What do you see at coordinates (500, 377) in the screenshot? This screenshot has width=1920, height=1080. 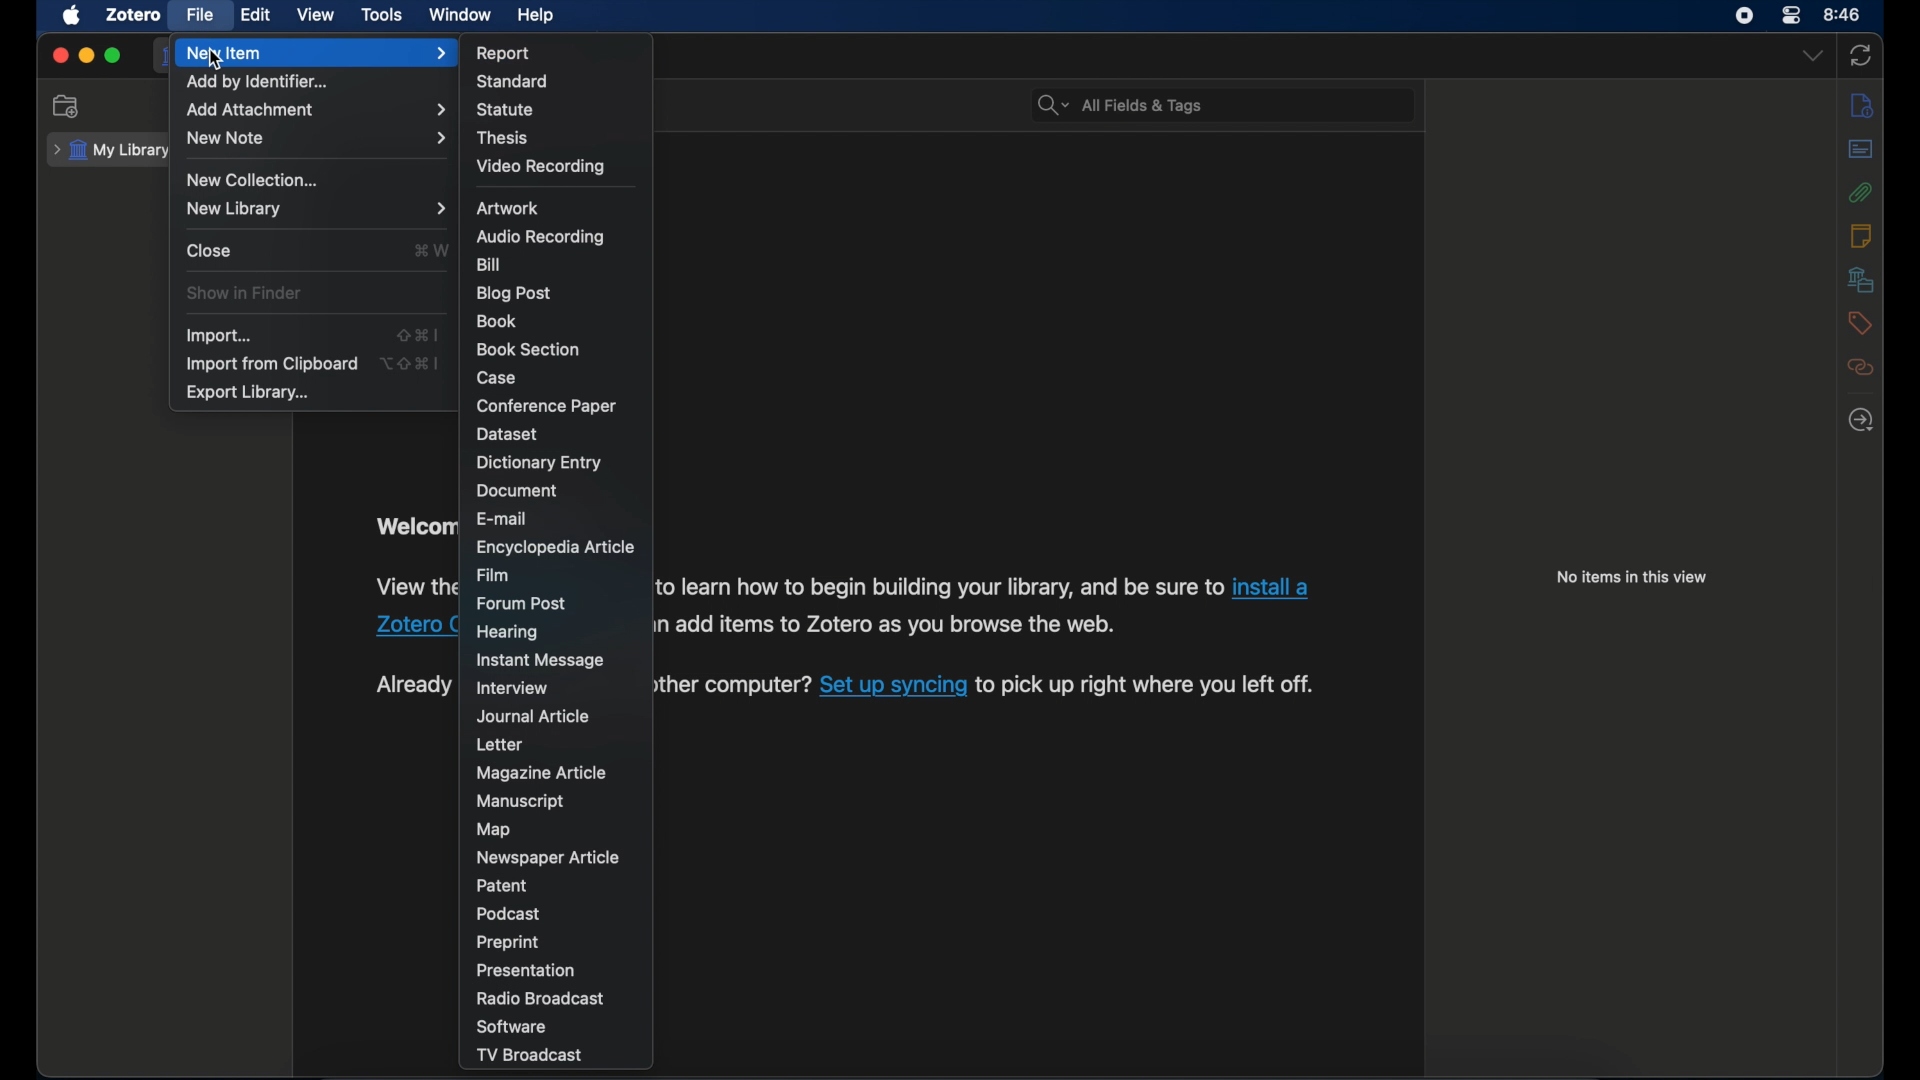 I see `case` at bounding box center [500, 377].